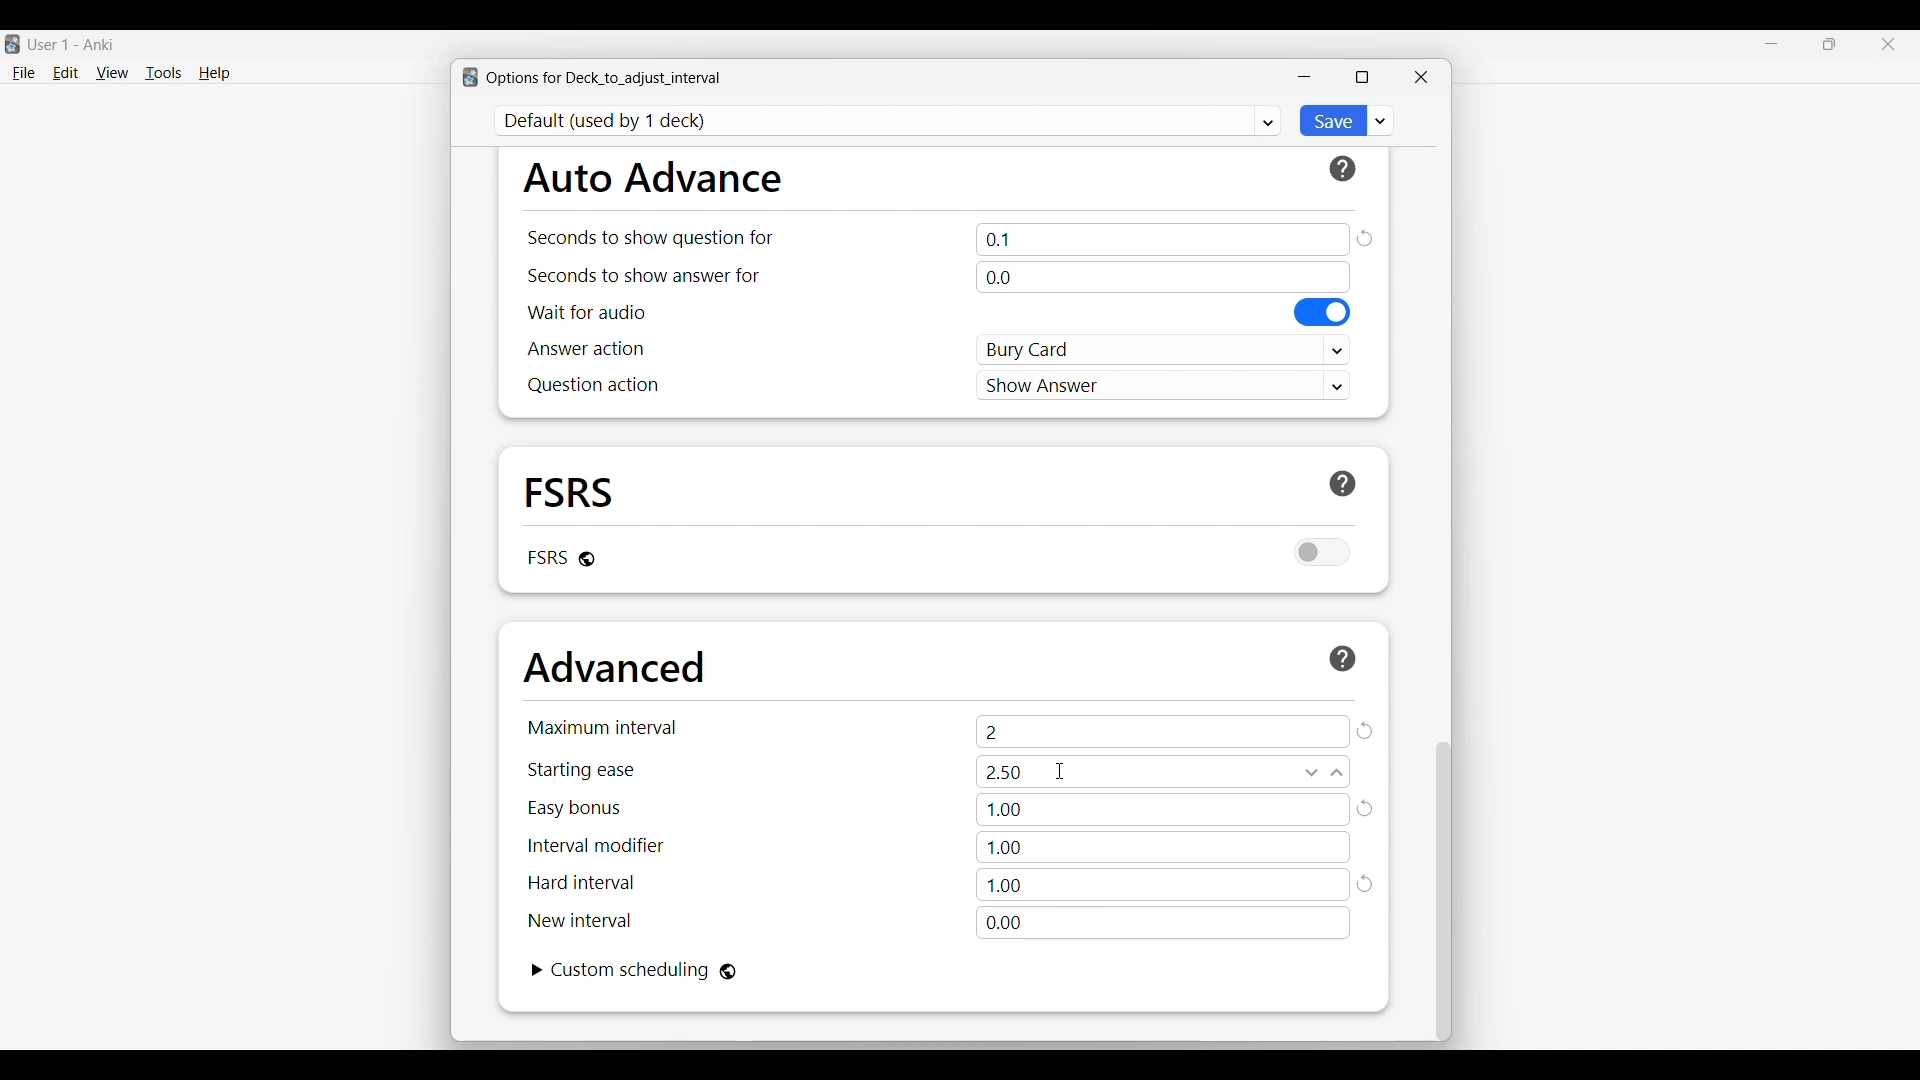  Describe the element at coordinates (583, 770) in the screenshot. I see `Indicates starting ease` at that location.